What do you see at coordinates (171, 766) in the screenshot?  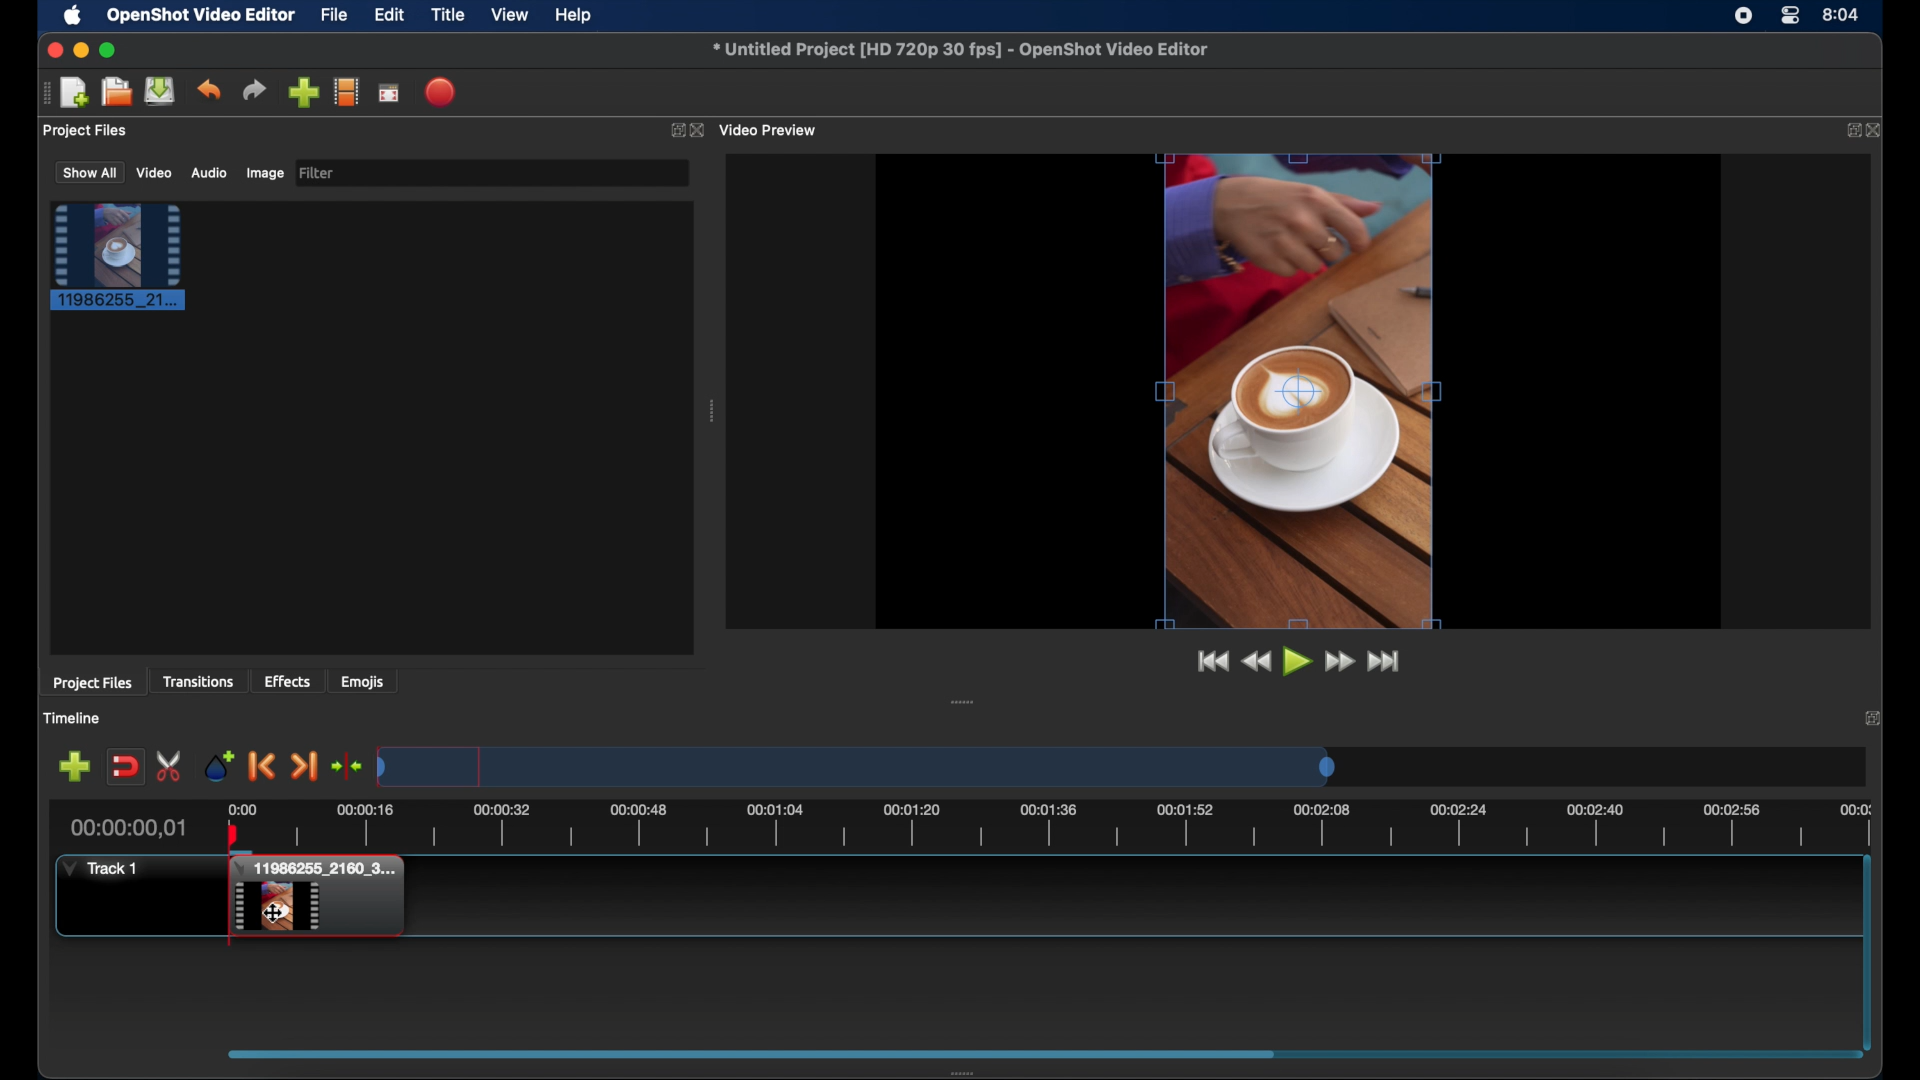 I see `enable razor` at bounding box center [171, 766].